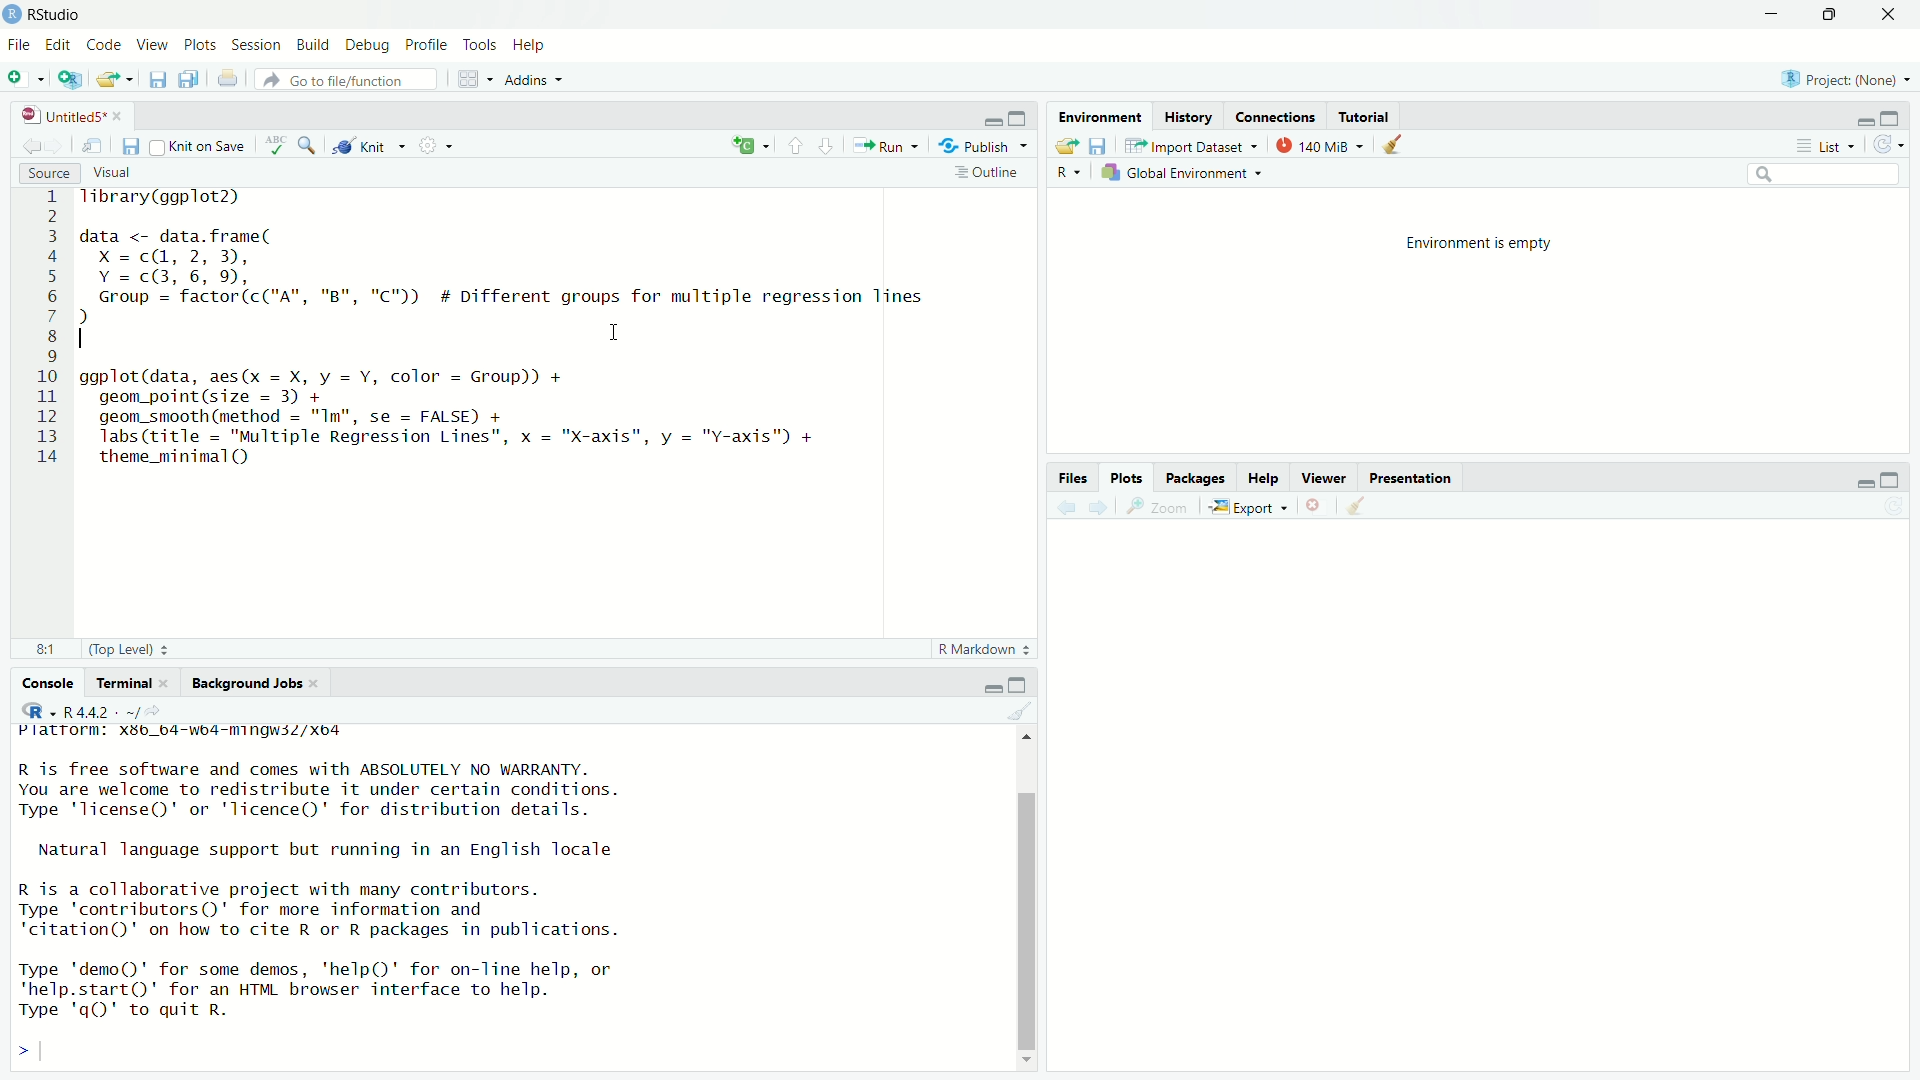 This screenshot has width=1920, height=1080. I want to click on Knit on Save, so click(200, 146).